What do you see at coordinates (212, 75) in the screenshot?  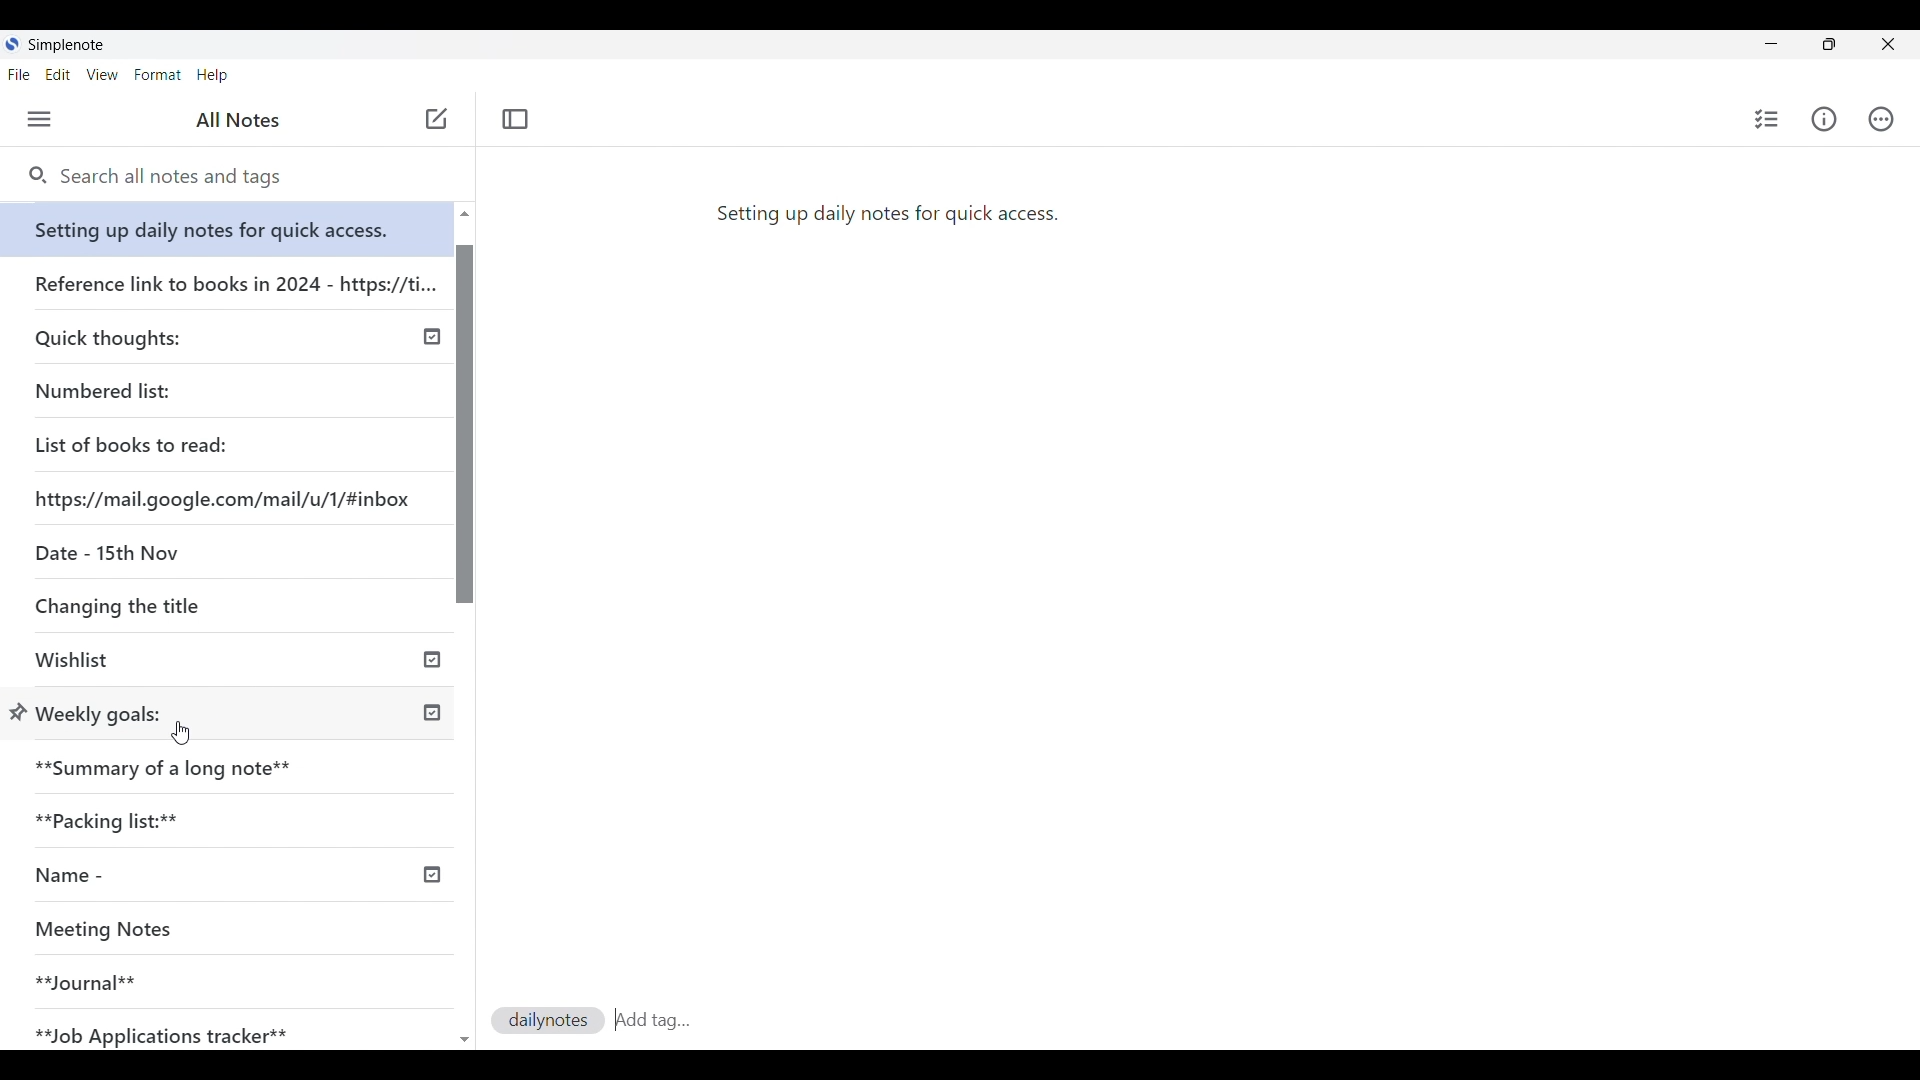 I see `Help menu` at bounding box center [212, 75].